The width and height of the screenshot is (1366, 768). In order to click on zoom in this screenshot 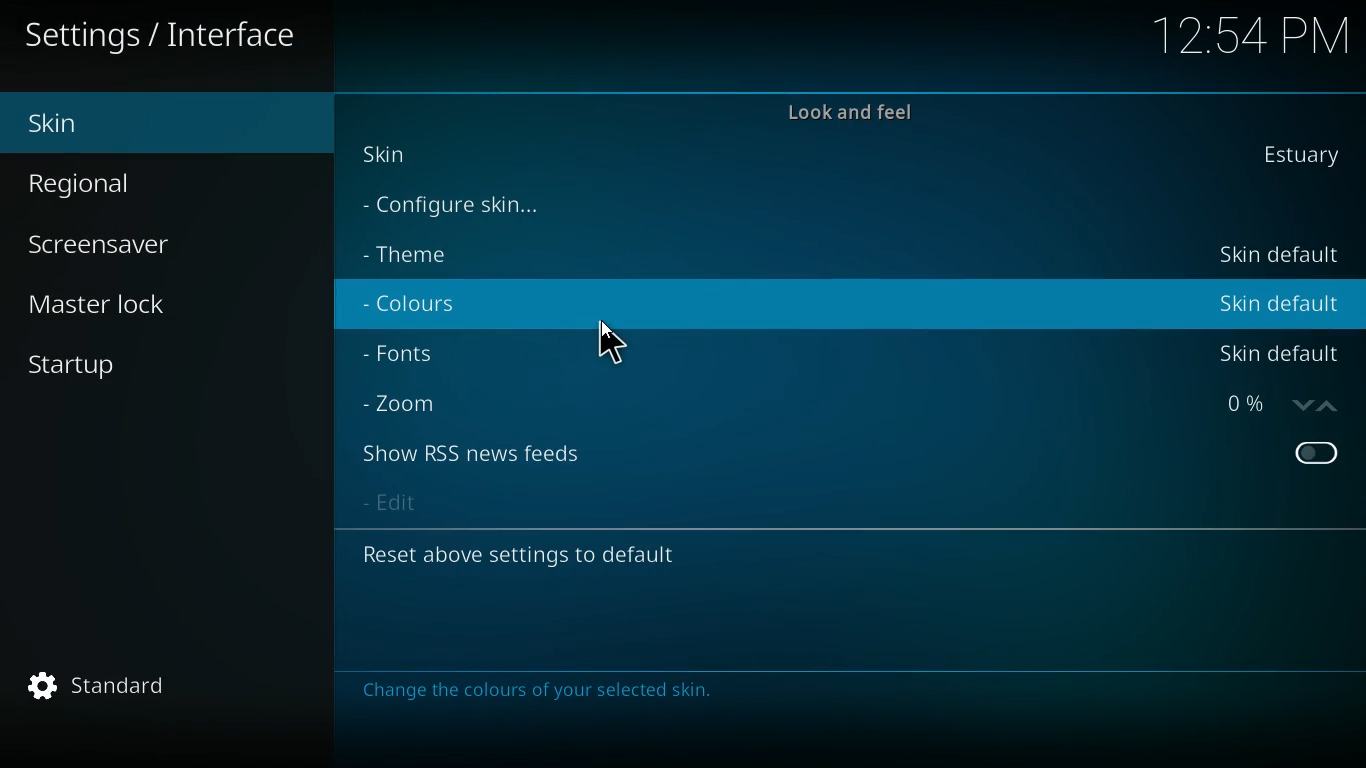, I will do `click(406, 404)`.